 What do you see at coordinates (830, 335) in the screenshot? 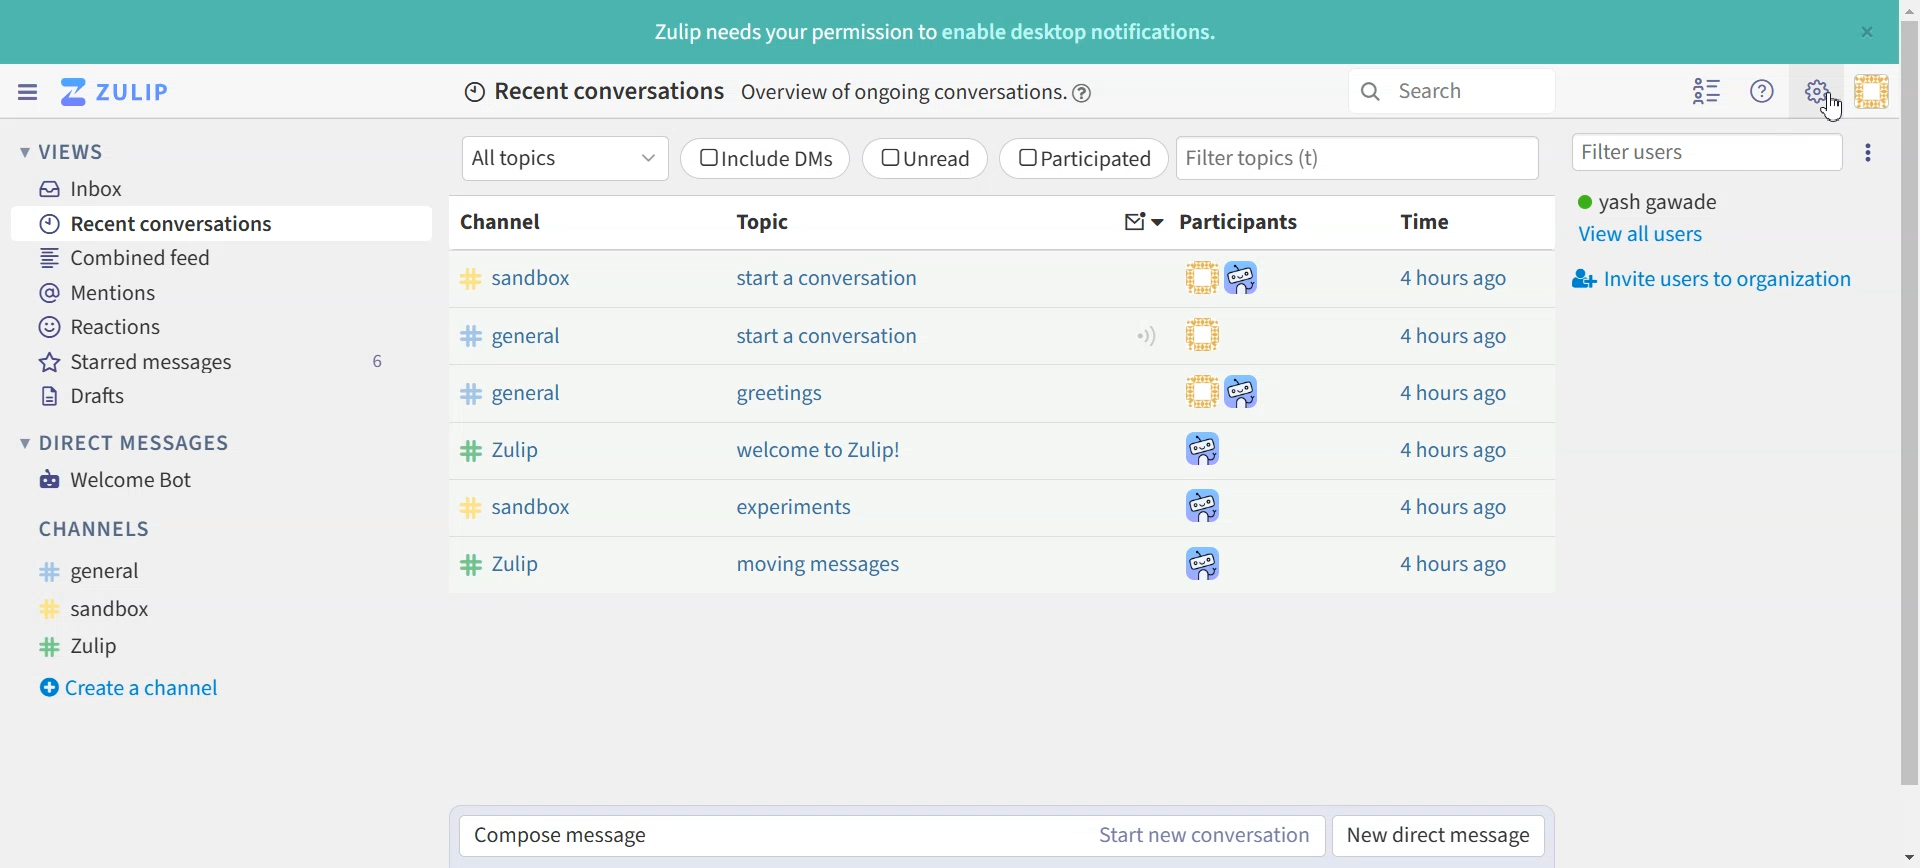
I see `Start a conversation` at bounding box center [830, 335].